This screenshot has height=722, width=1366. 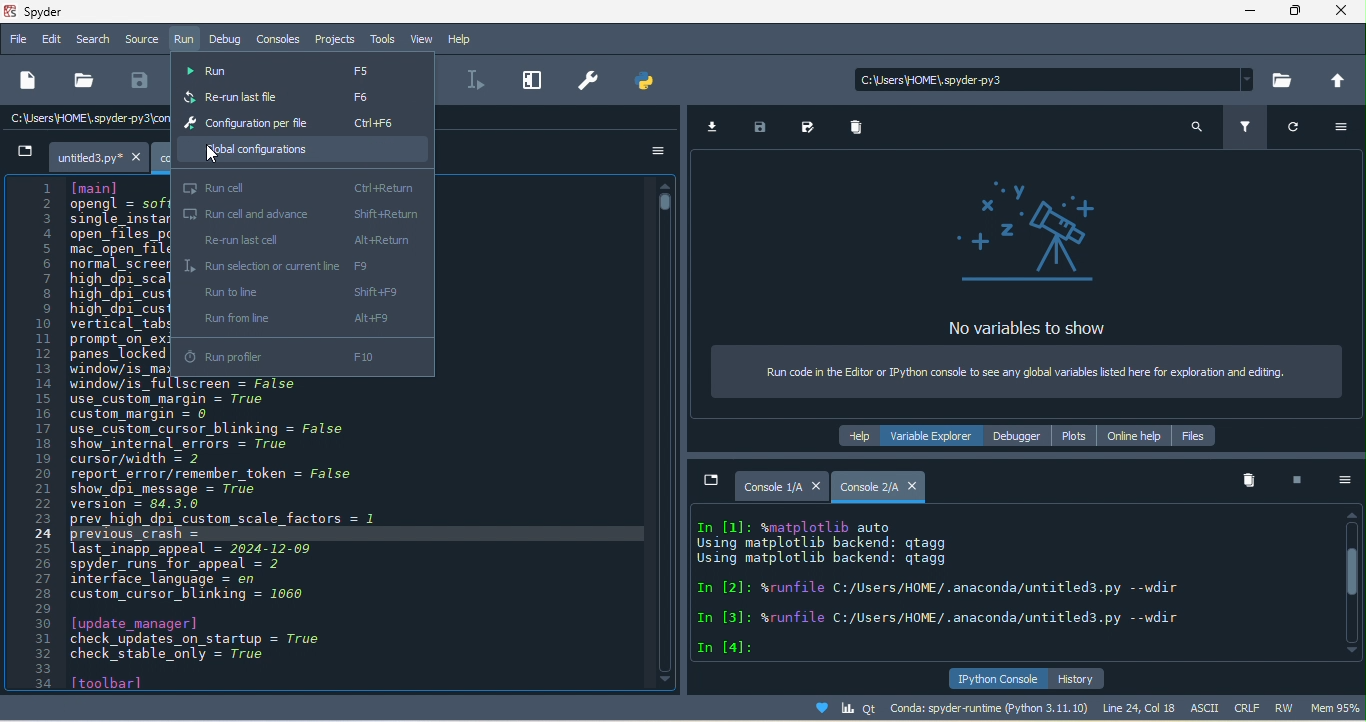 What do you see at coordinates (663, 364) in the screenshot?
I see `` at bounding box center [663, 364].